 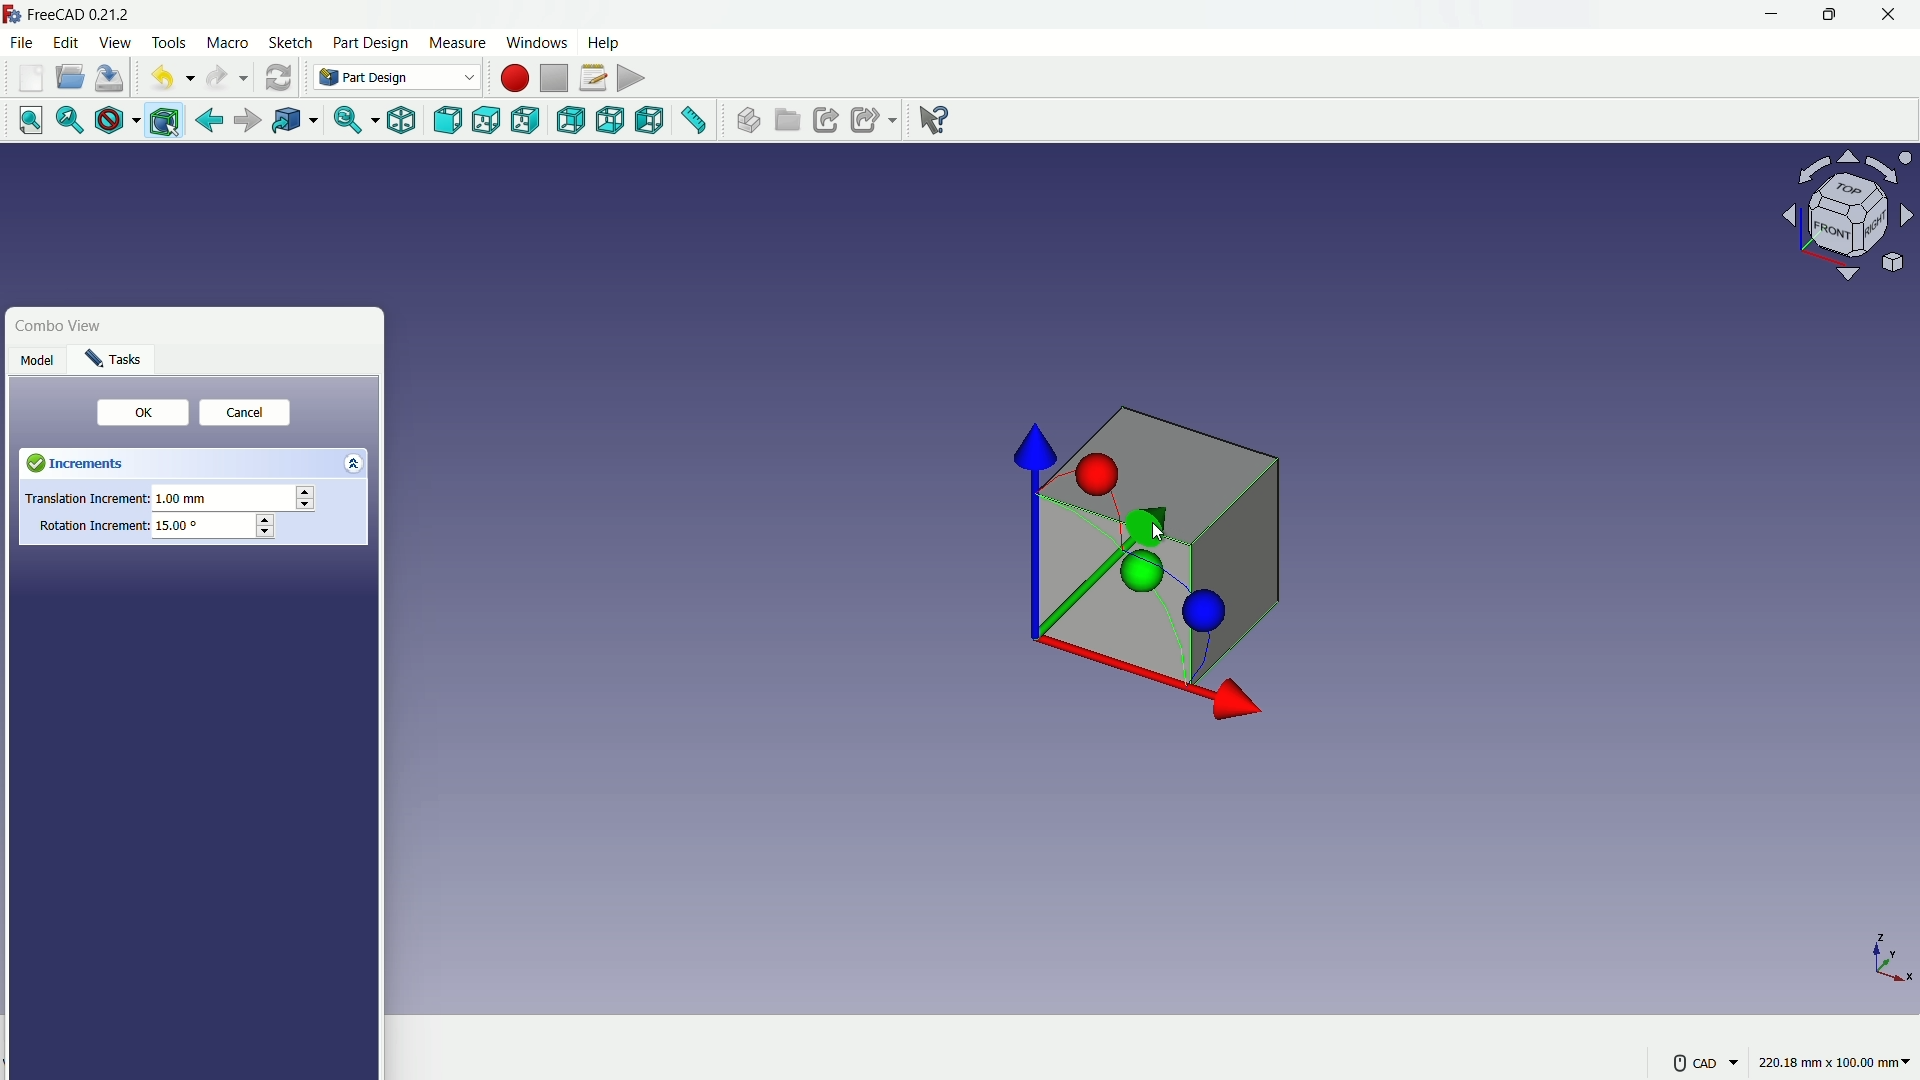 I want to click on cursor, so click(x=1160, y=533).